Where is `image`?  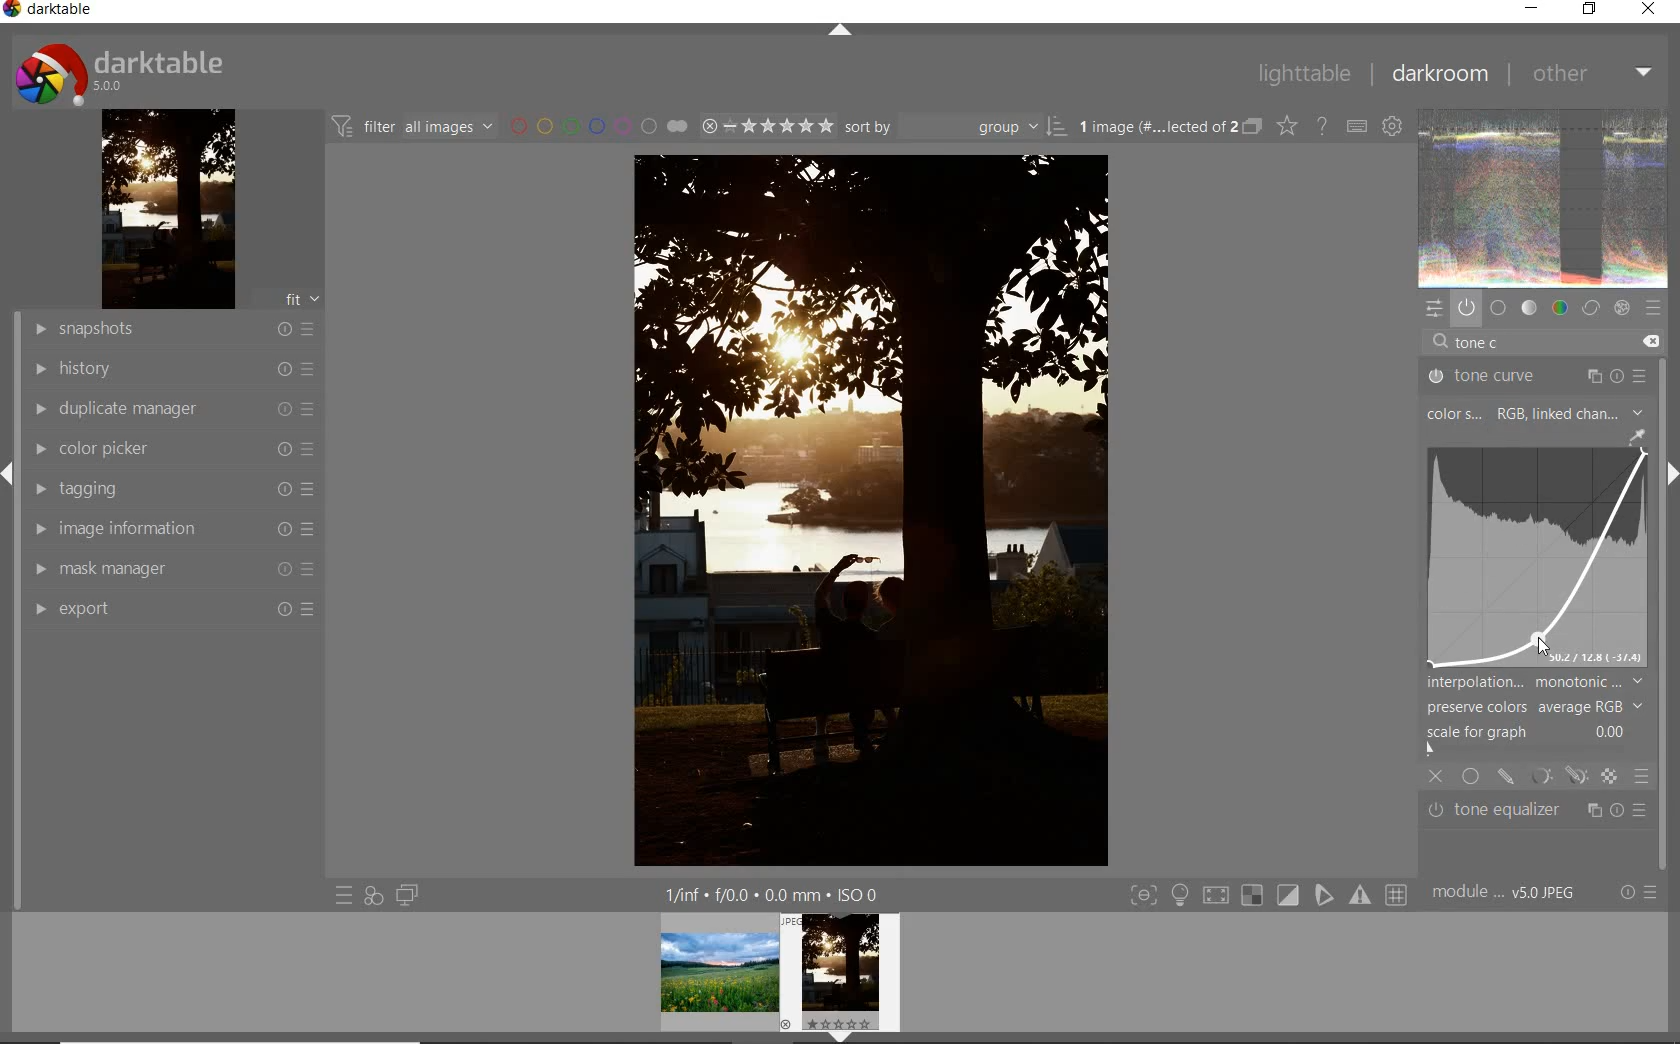
image is located at coordinates (168, 209).